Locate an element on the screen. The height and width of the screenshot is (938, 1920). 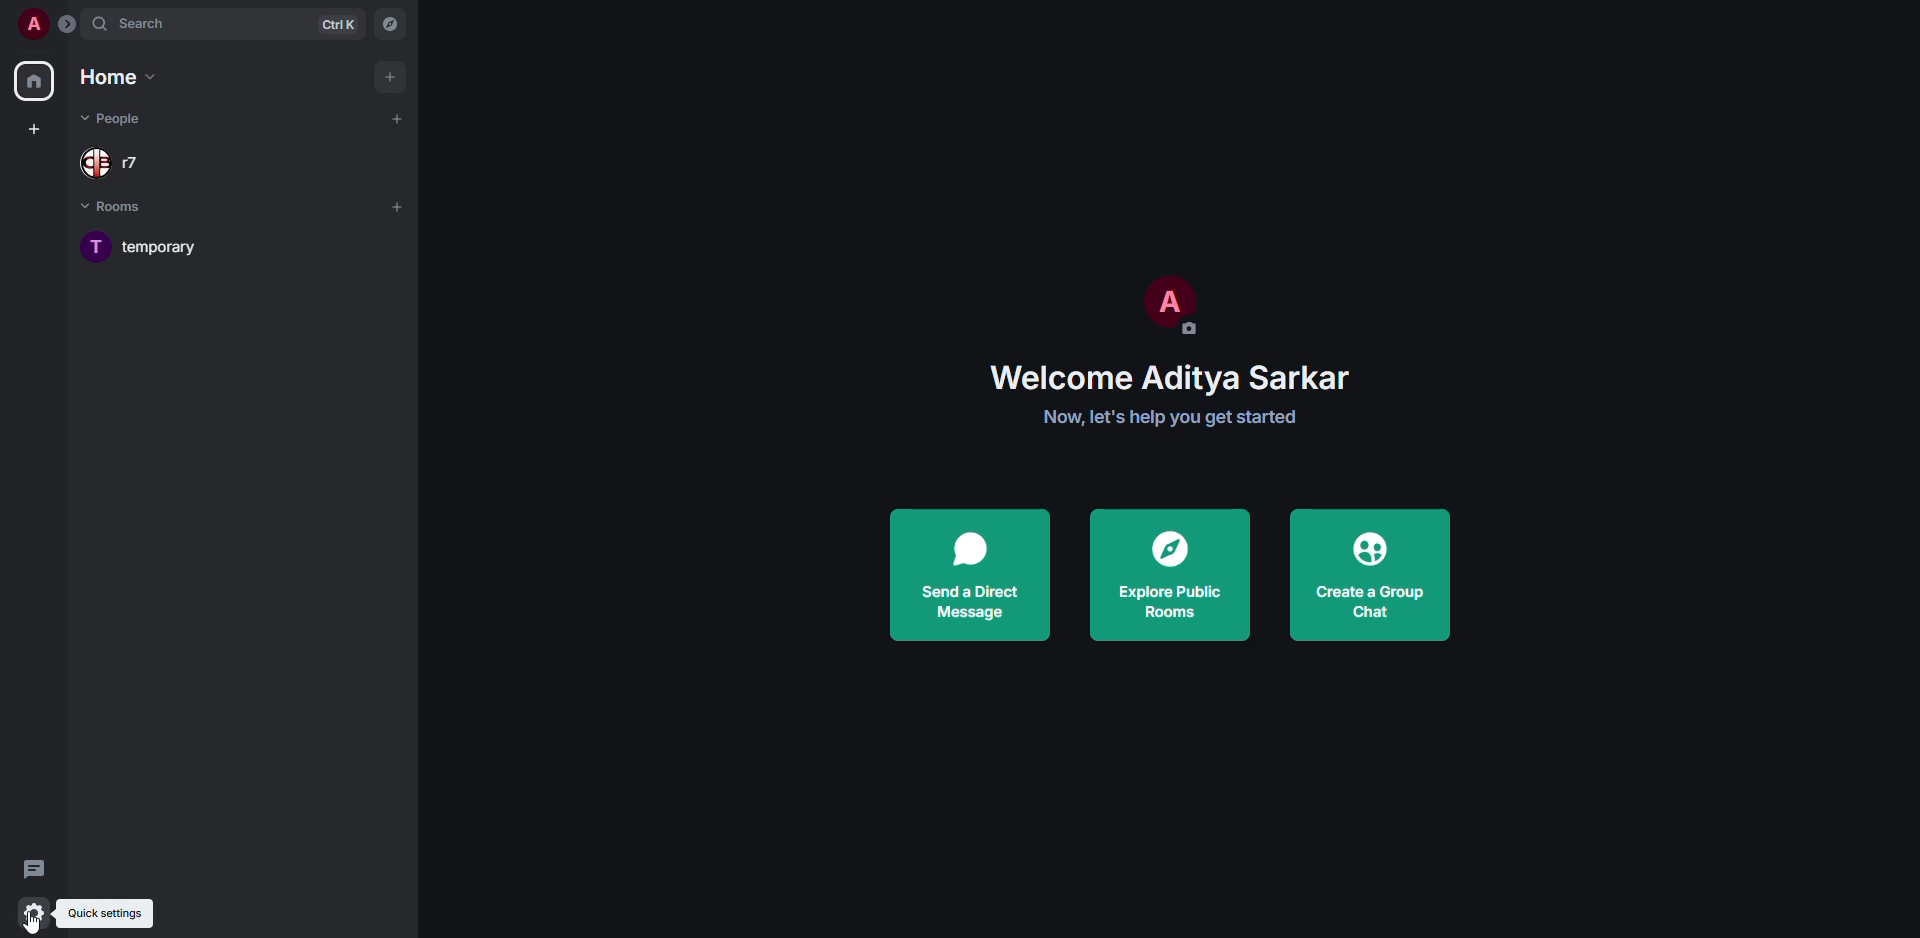
add is located at coordinates (398, 118).